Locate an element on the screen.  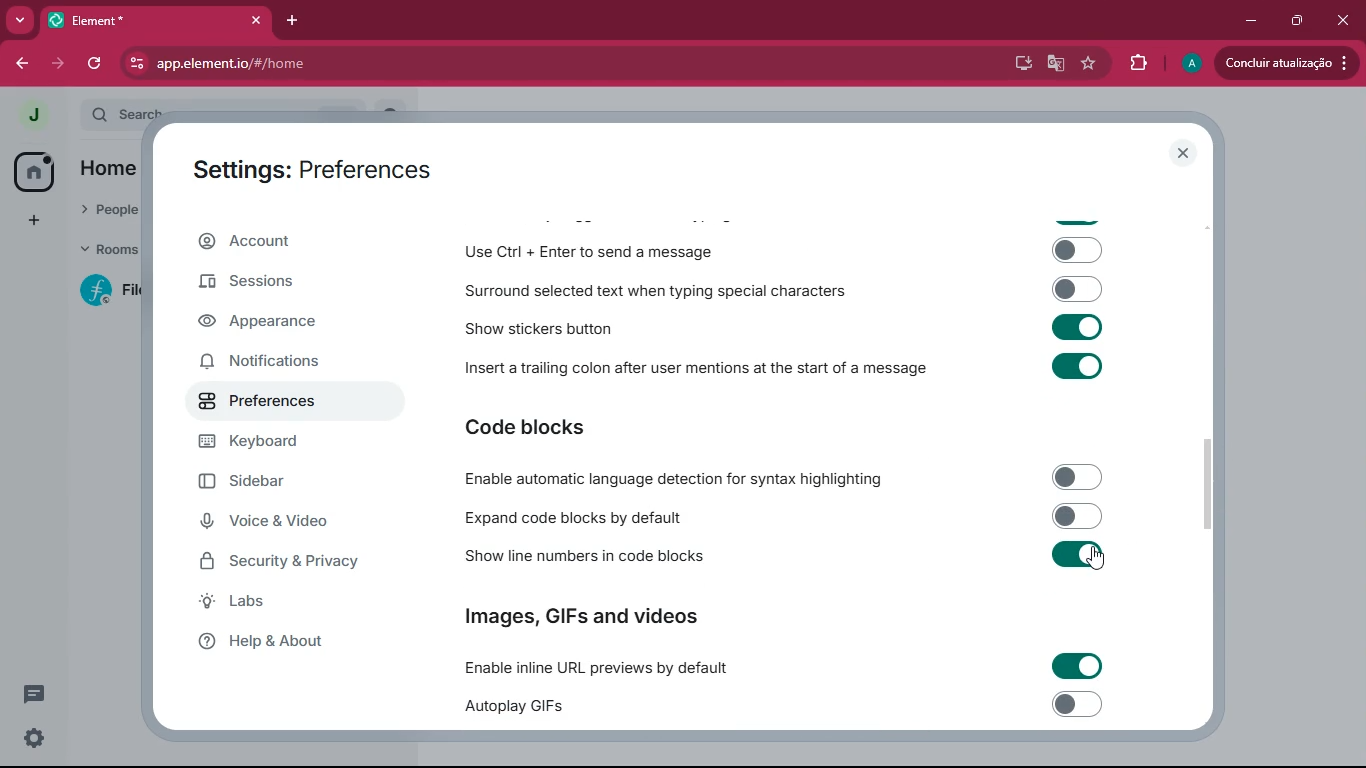
favourite is located at coordinates (1089, 64).